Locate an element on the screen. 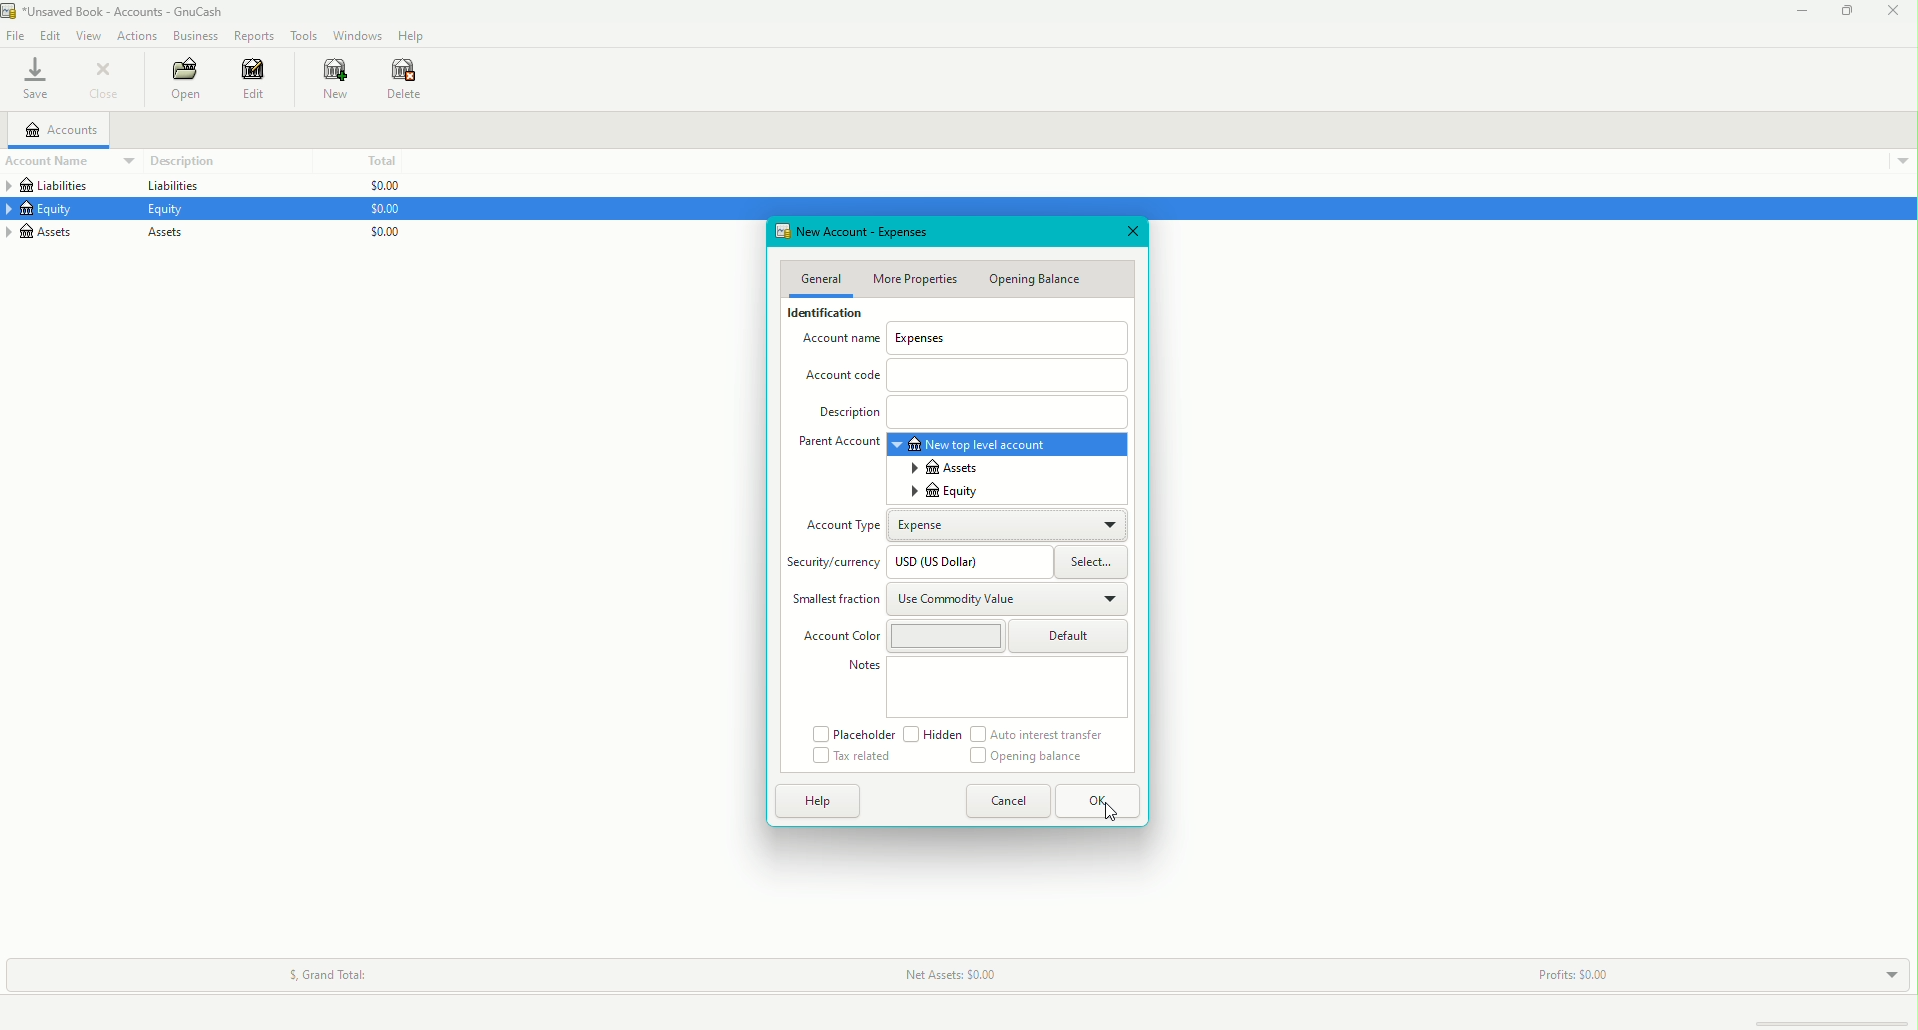 Image resolution: width=1918 pixels, height=1030 pixels. Accounts is located at coordinates (61, 130).